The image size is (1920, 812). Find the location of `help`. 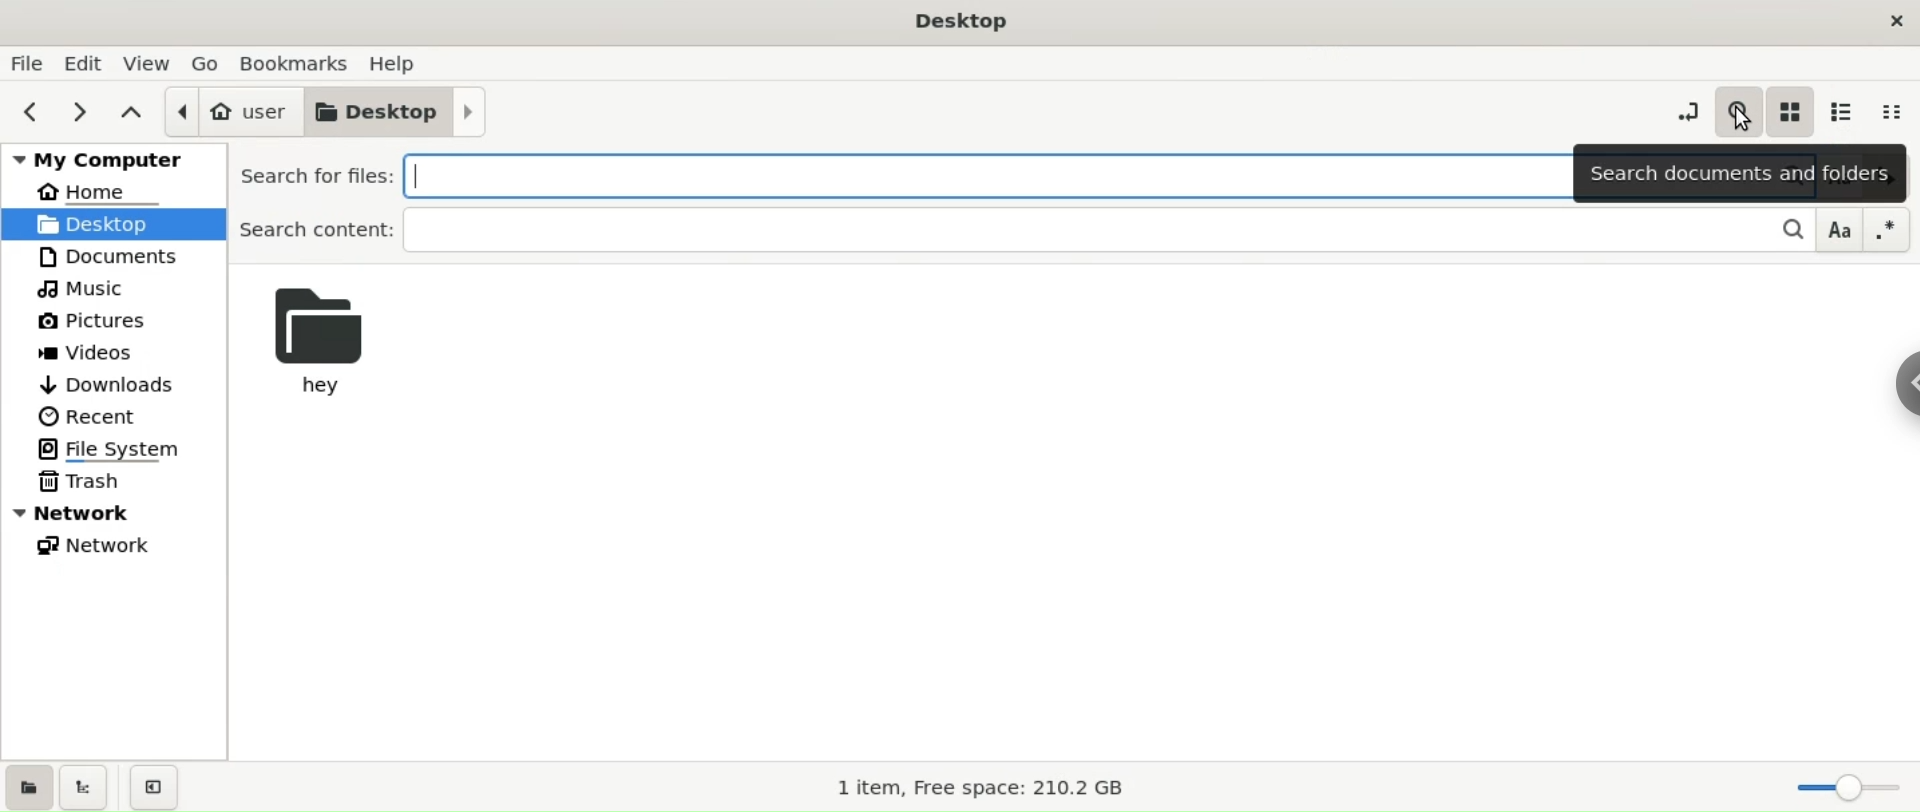

help is located at coordinates (398, 64).